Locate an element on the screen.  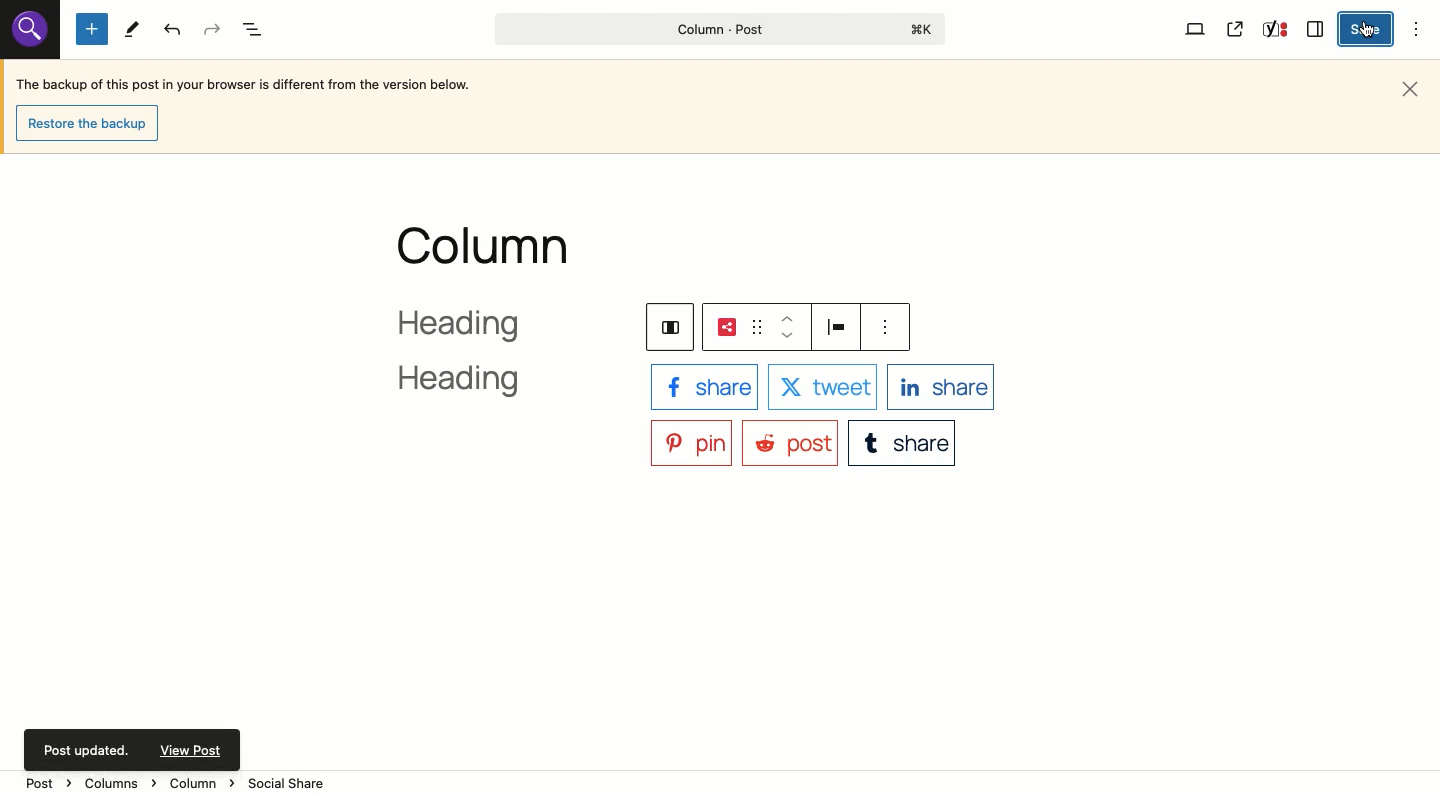
drag is located at coordinates (755, 327).